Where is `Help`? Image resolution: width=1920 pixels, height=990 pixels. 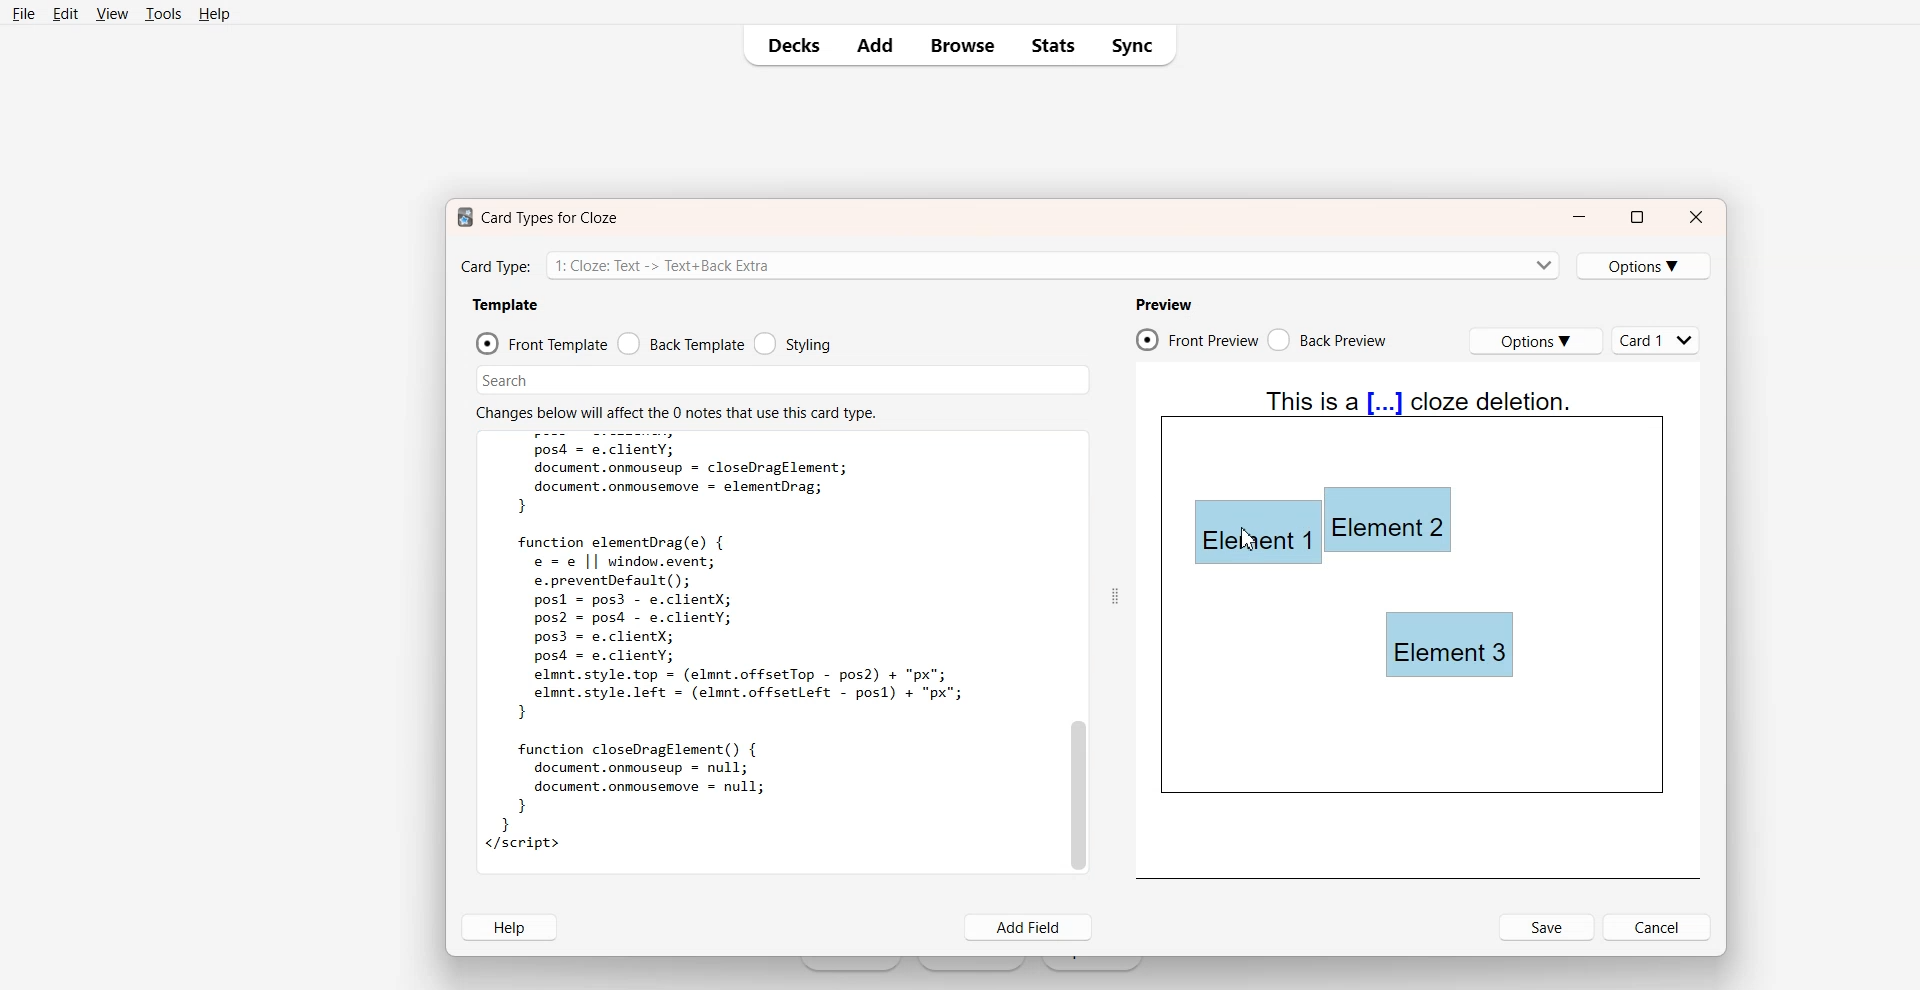 Help is located at coordinates (508, 927).